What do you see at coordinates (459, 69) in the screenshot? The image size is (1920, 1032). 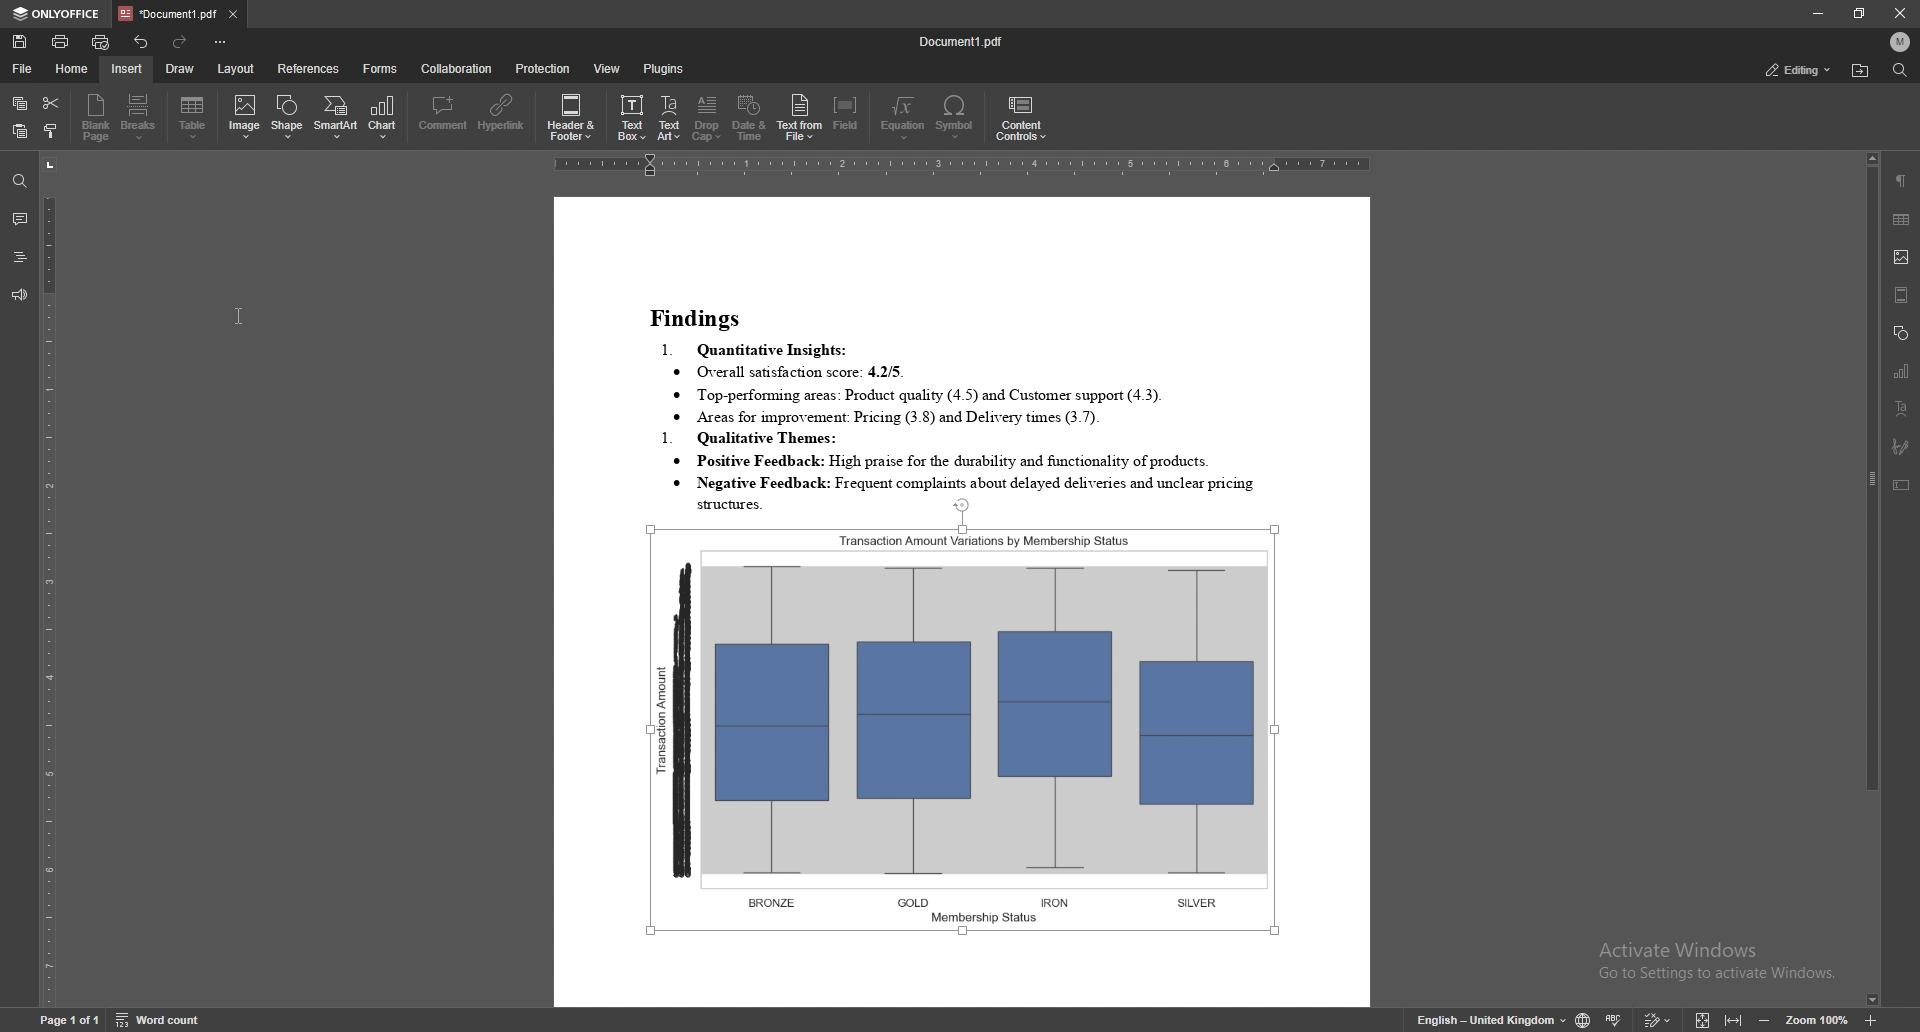 I see `collaboration` at bounding box center [459, 69].